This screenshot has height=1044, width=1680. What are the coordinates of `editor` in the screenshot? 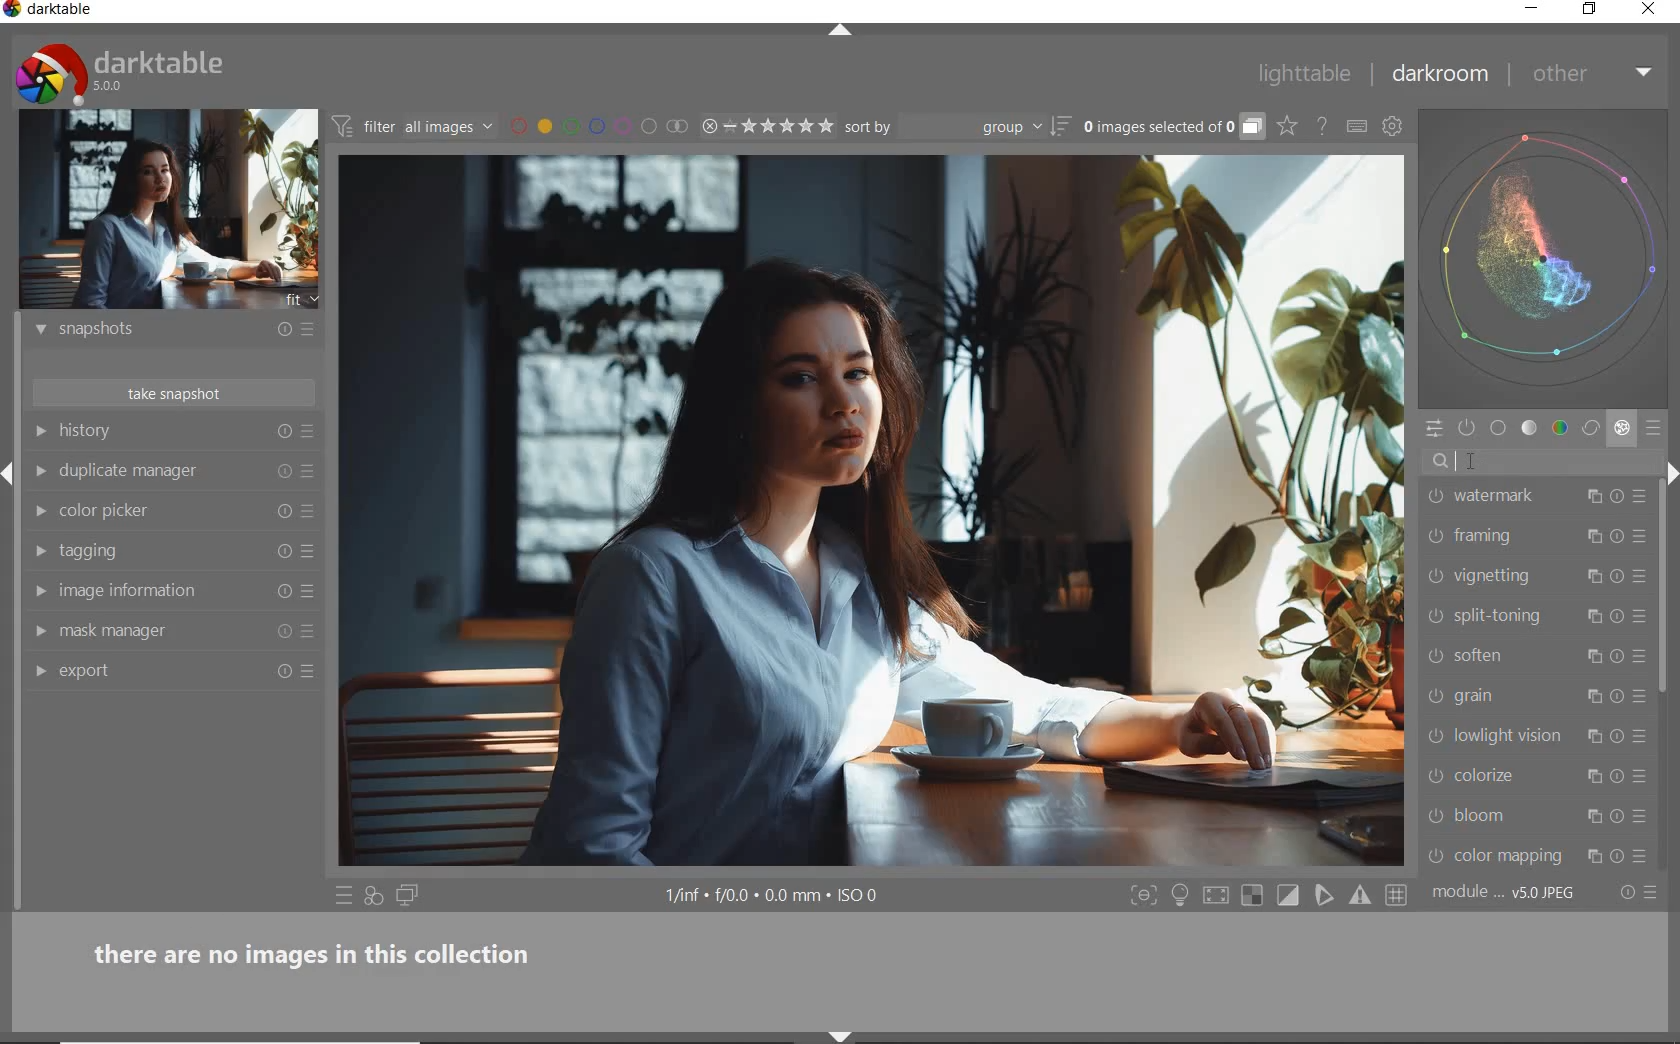 It's located at (1457, 462).